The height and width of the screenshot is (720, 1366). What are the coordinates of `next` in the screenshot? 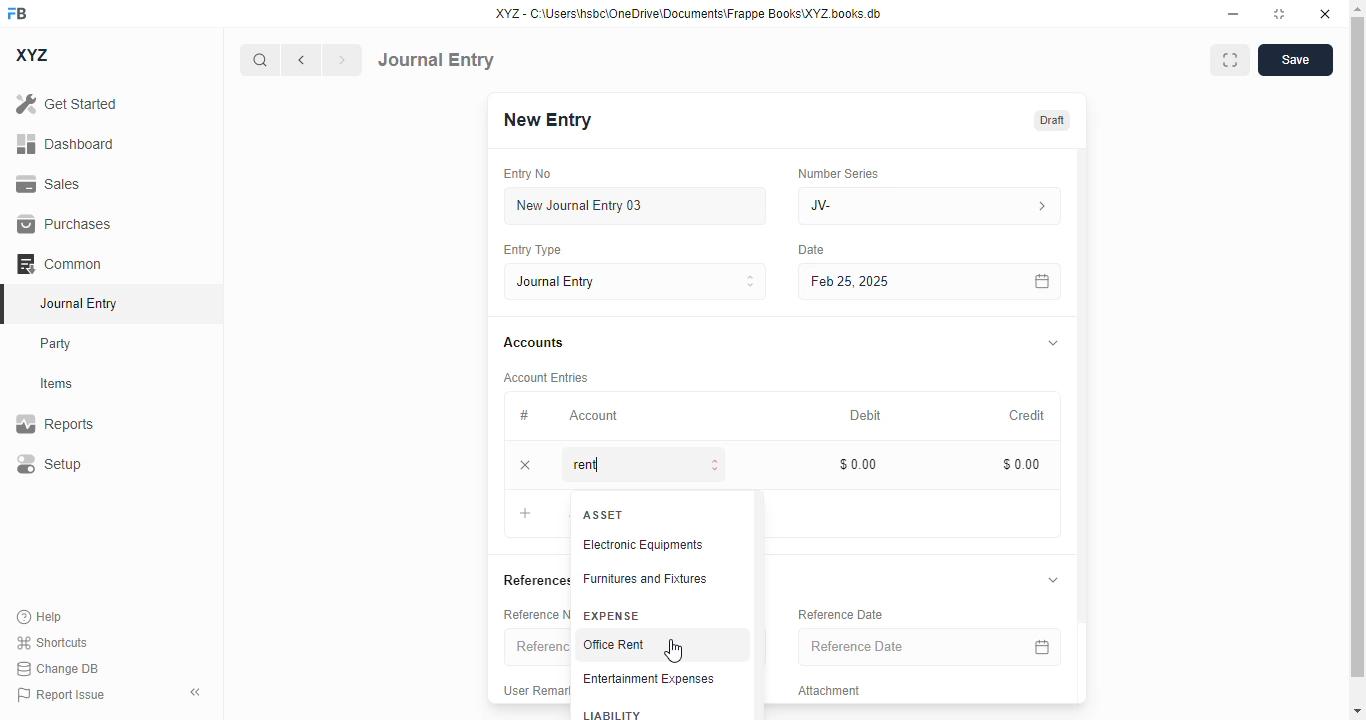 It's located at (343, 60).